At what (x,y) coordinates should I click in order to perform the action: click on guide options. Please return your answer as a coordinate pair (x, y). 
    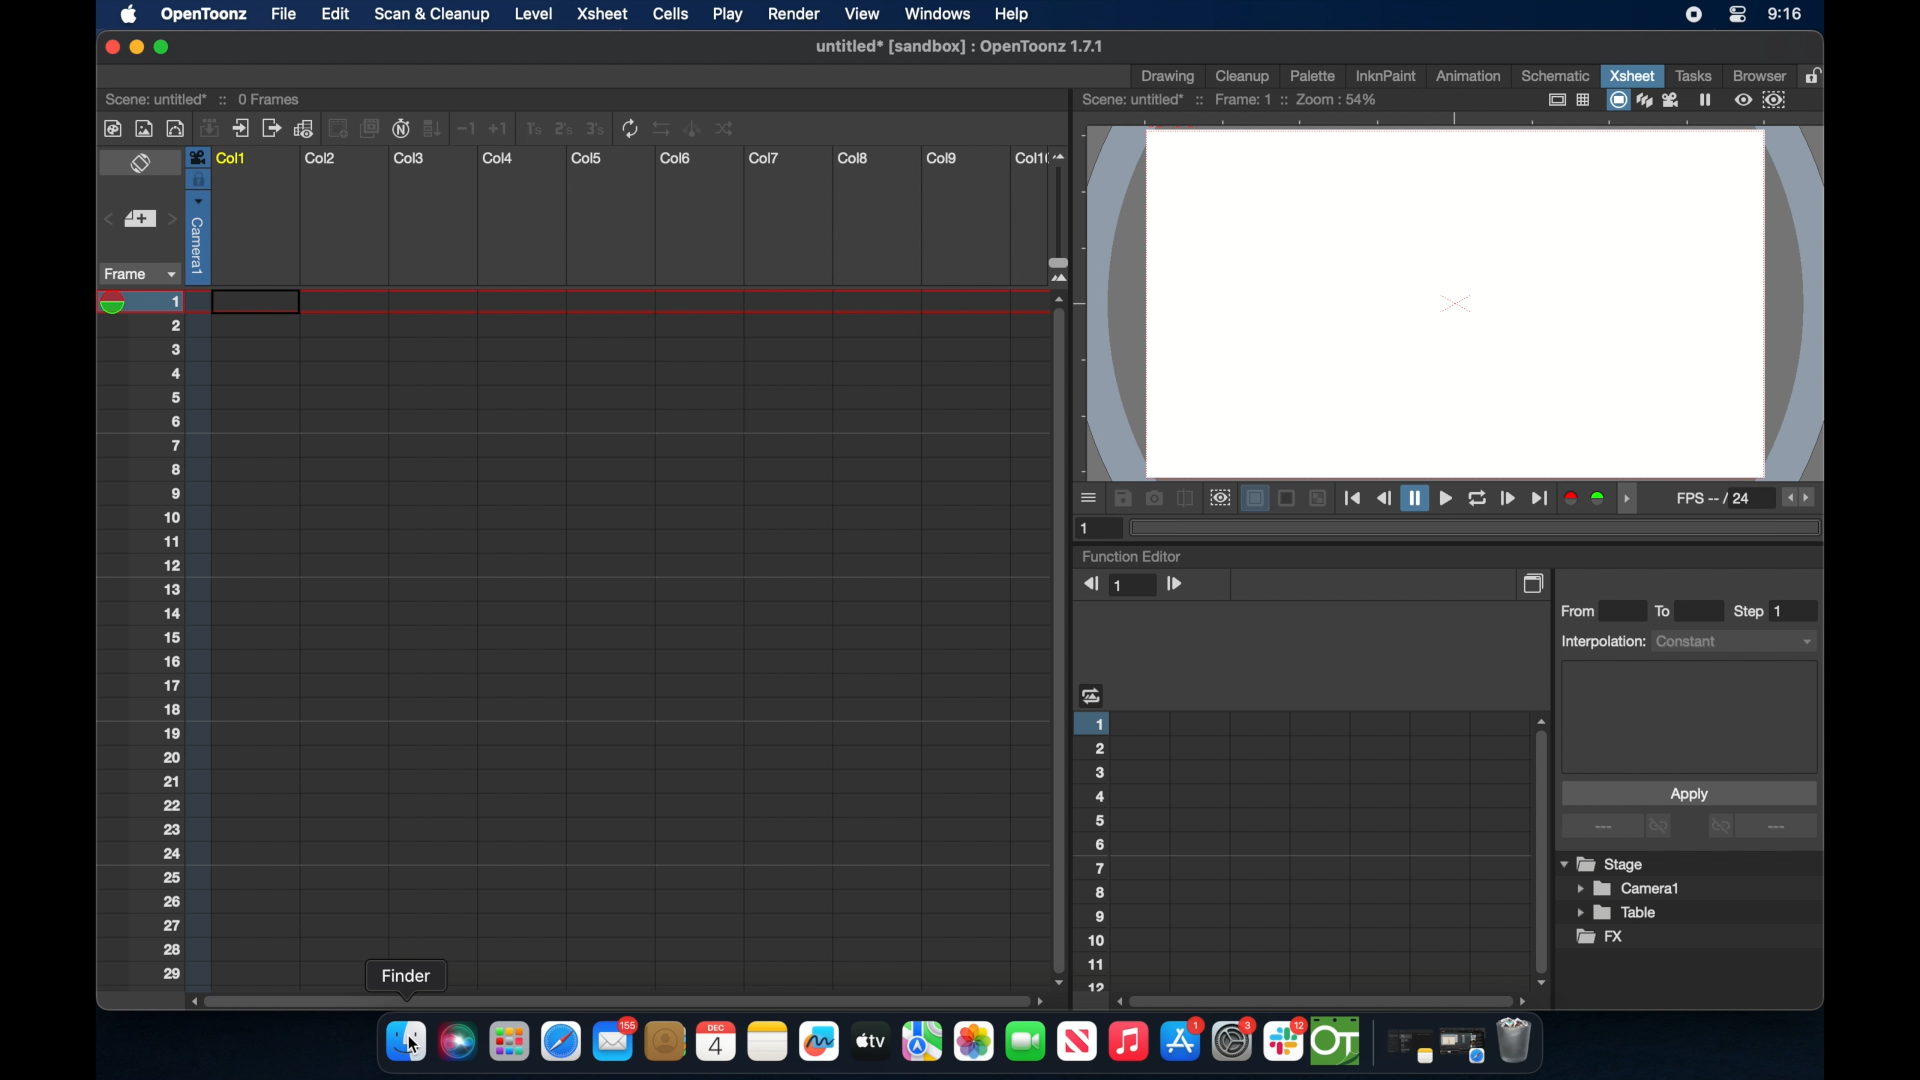
    Looking at the image, I should click on (1567, 100).